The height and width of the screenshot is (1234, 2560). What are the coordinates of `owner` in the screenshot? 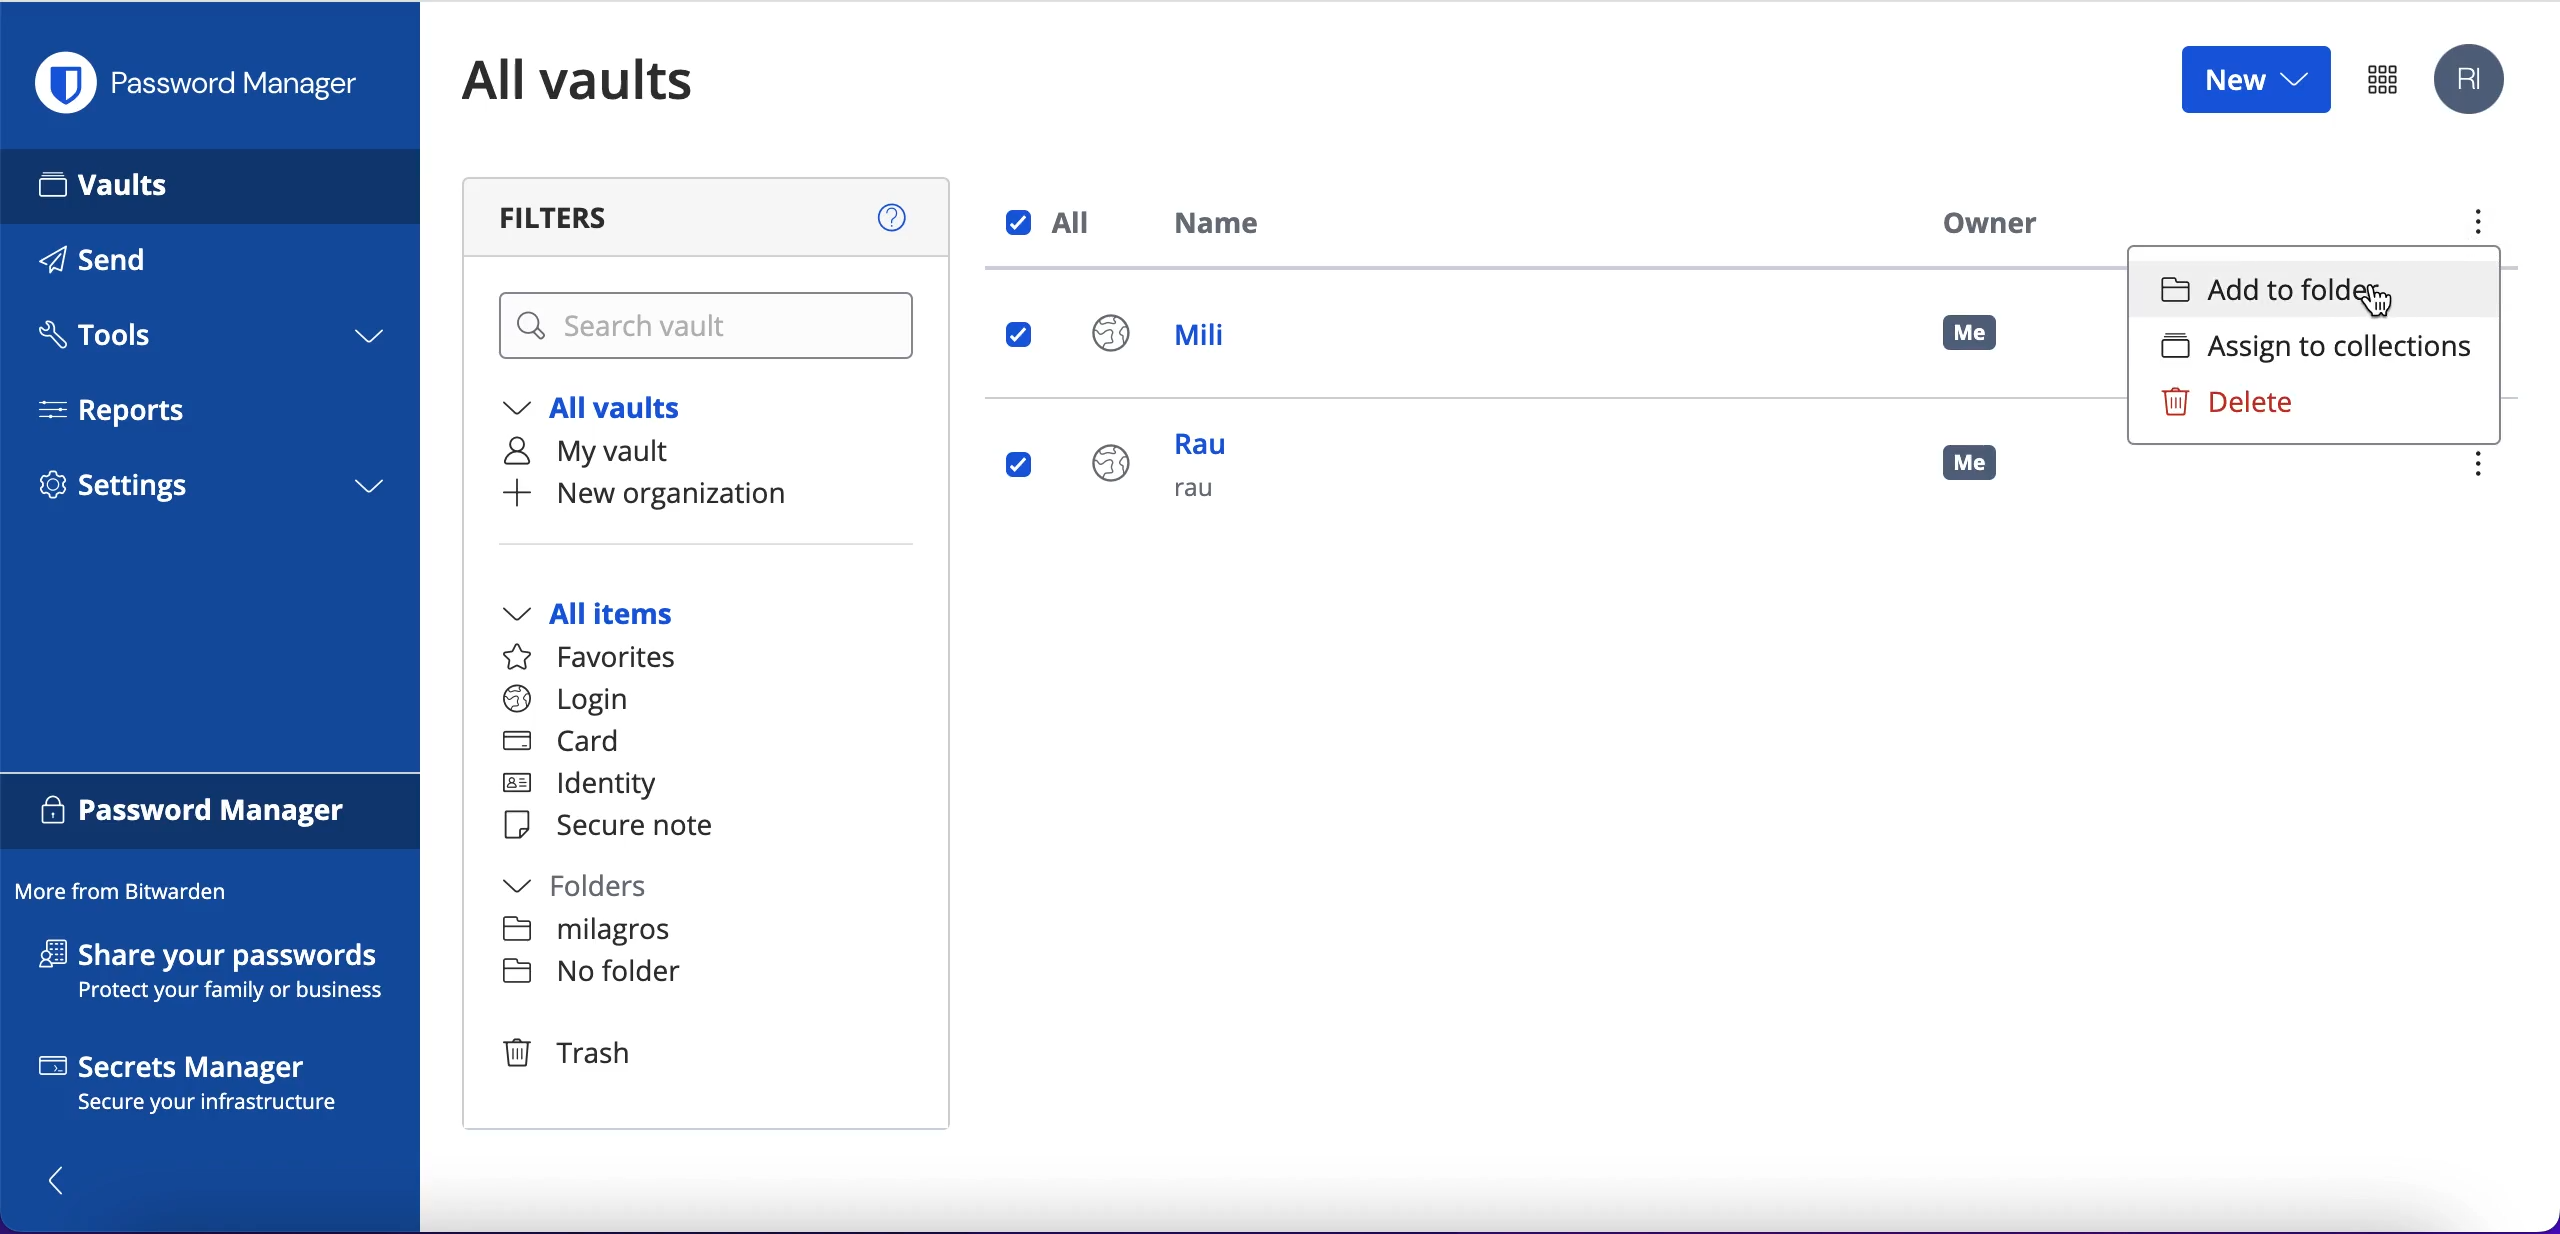 It's located at (1984, 222).